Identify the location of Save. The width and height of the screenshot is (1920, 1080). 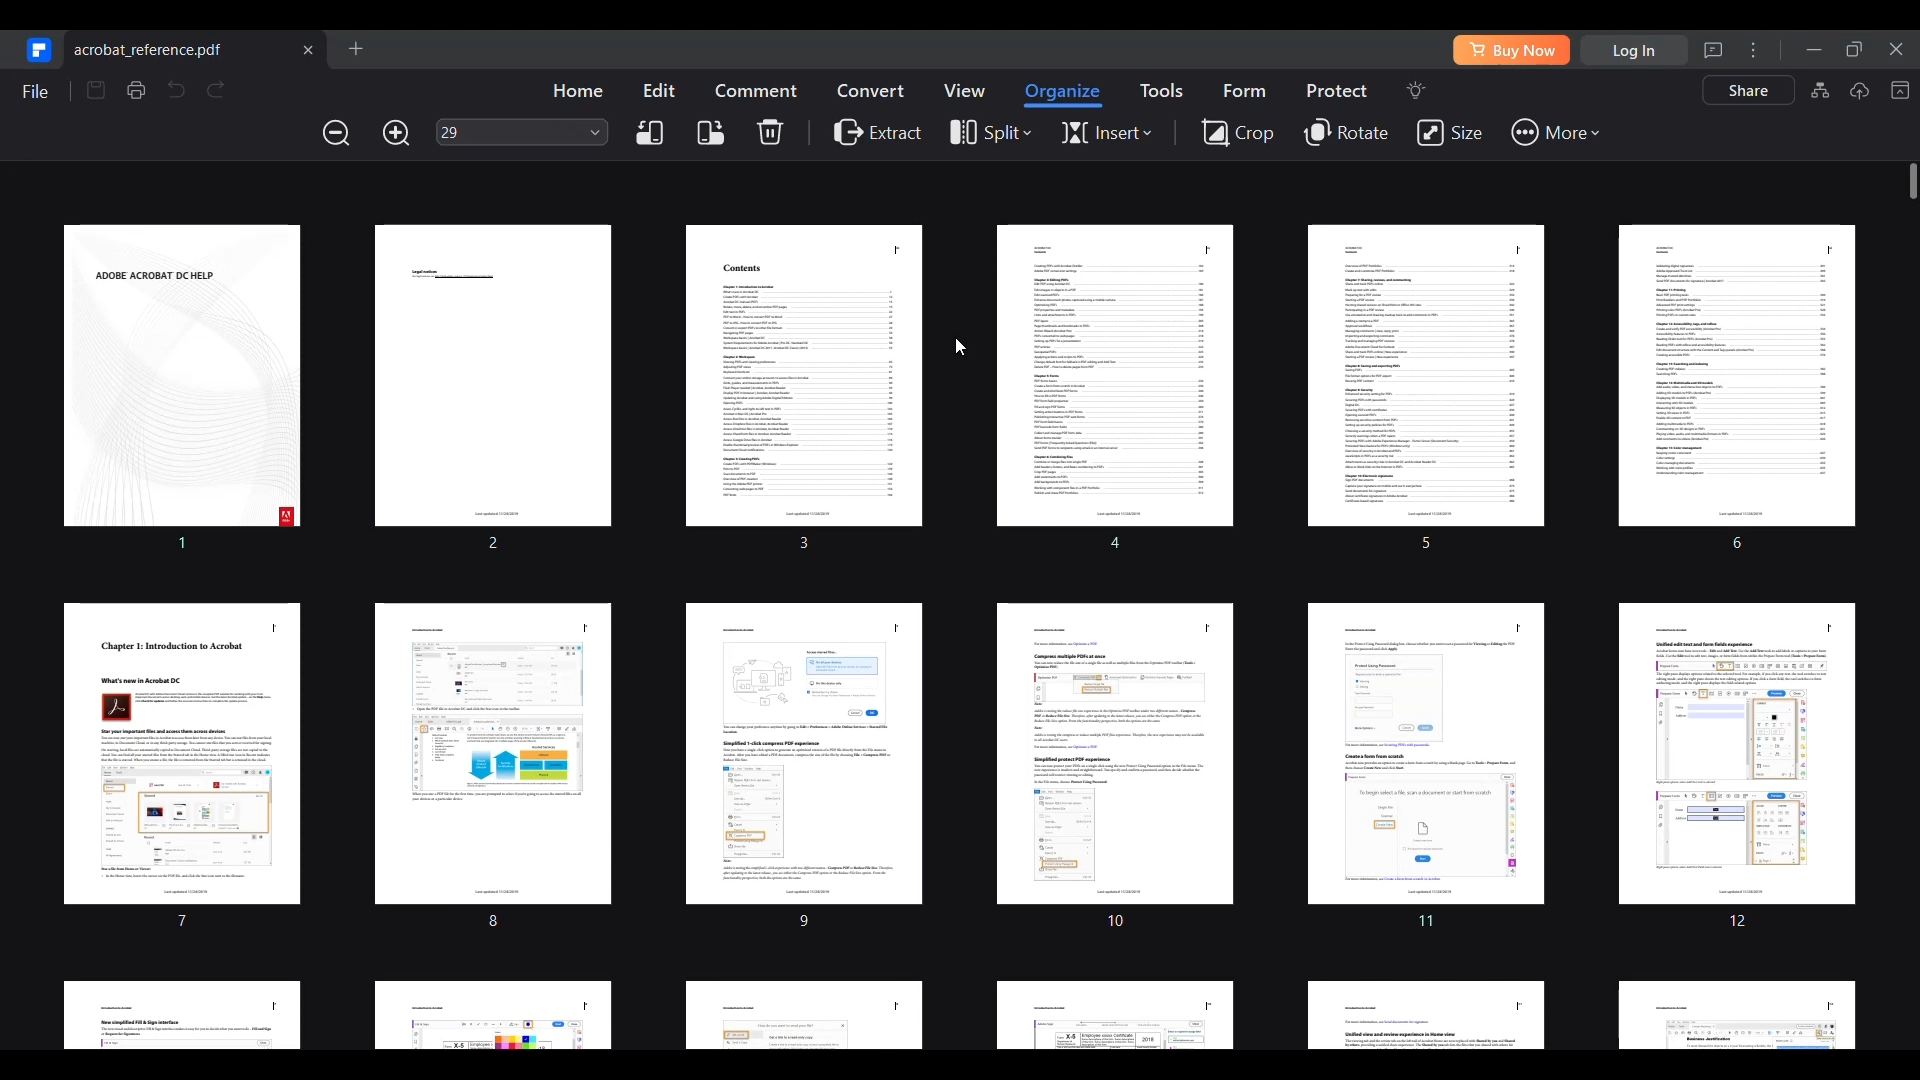
(96, 90).